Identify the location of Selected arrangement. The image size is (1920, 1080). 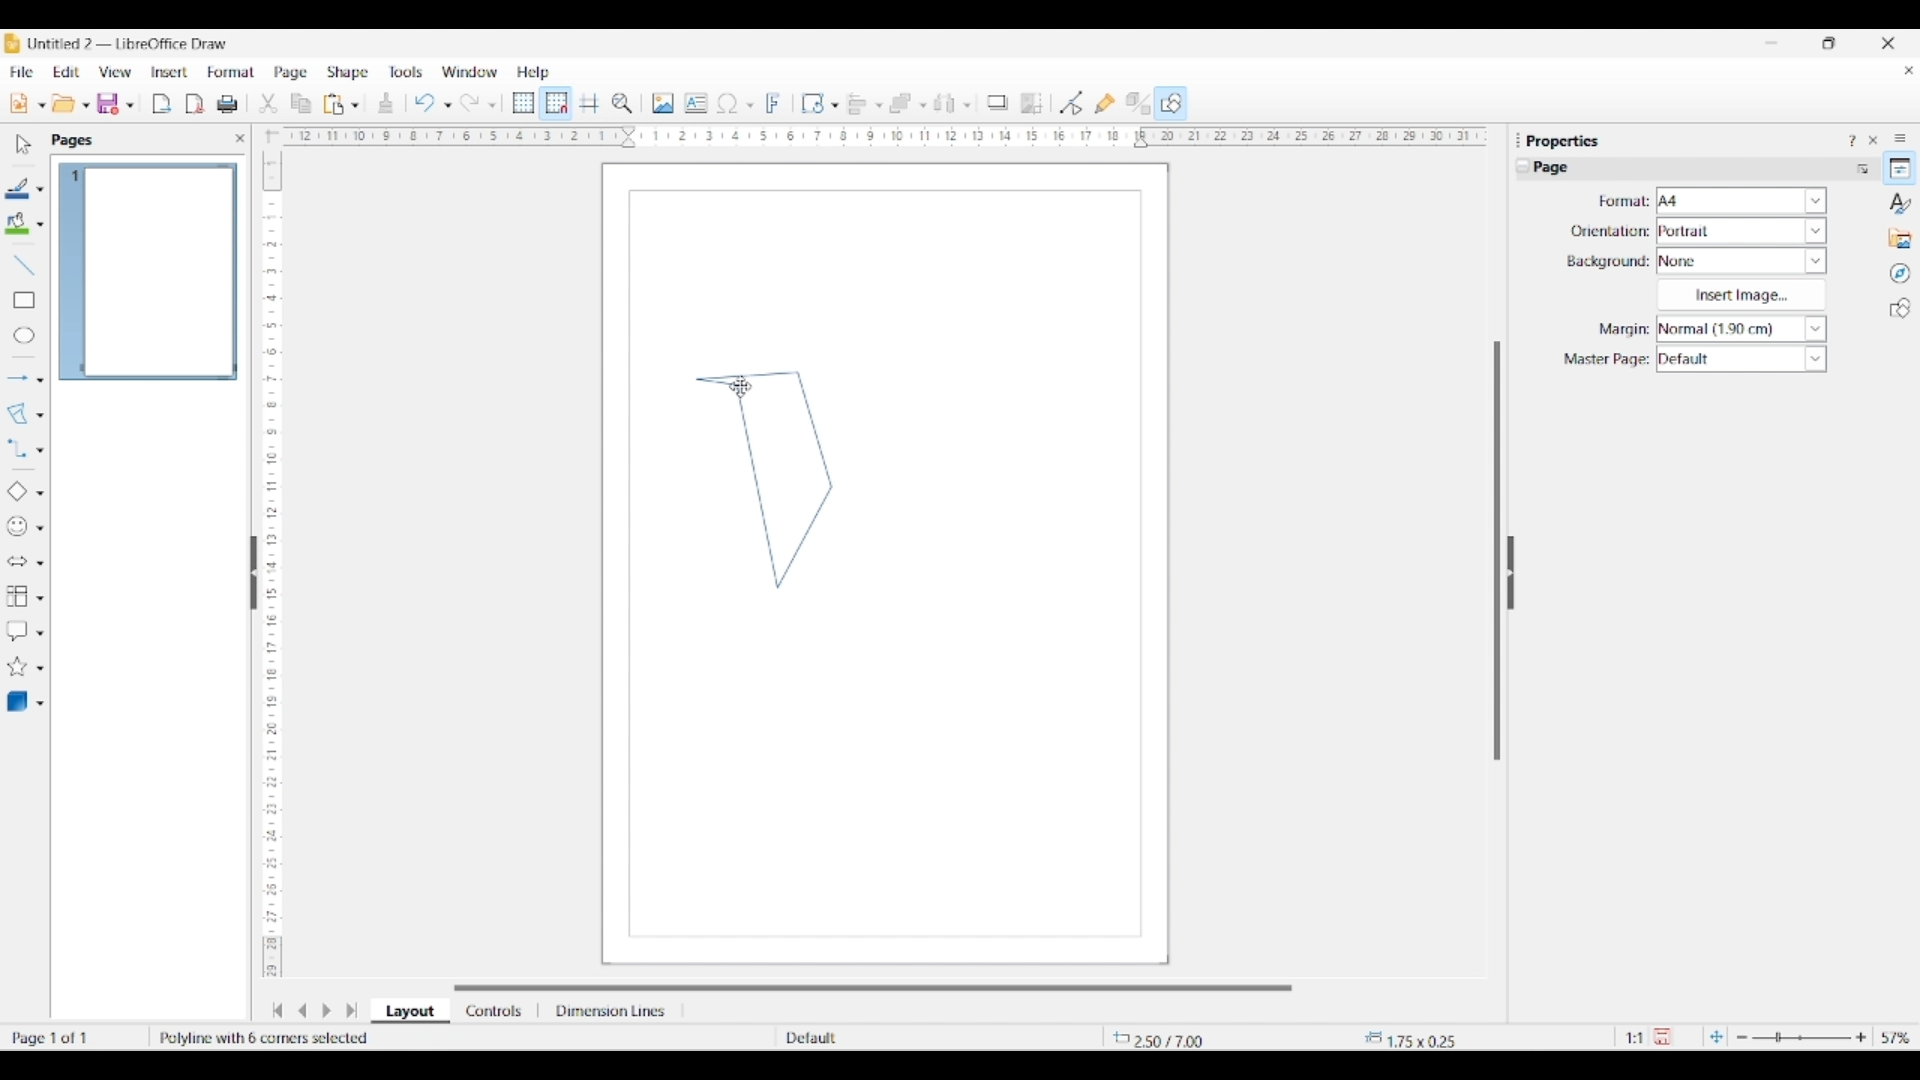
(901, 104).